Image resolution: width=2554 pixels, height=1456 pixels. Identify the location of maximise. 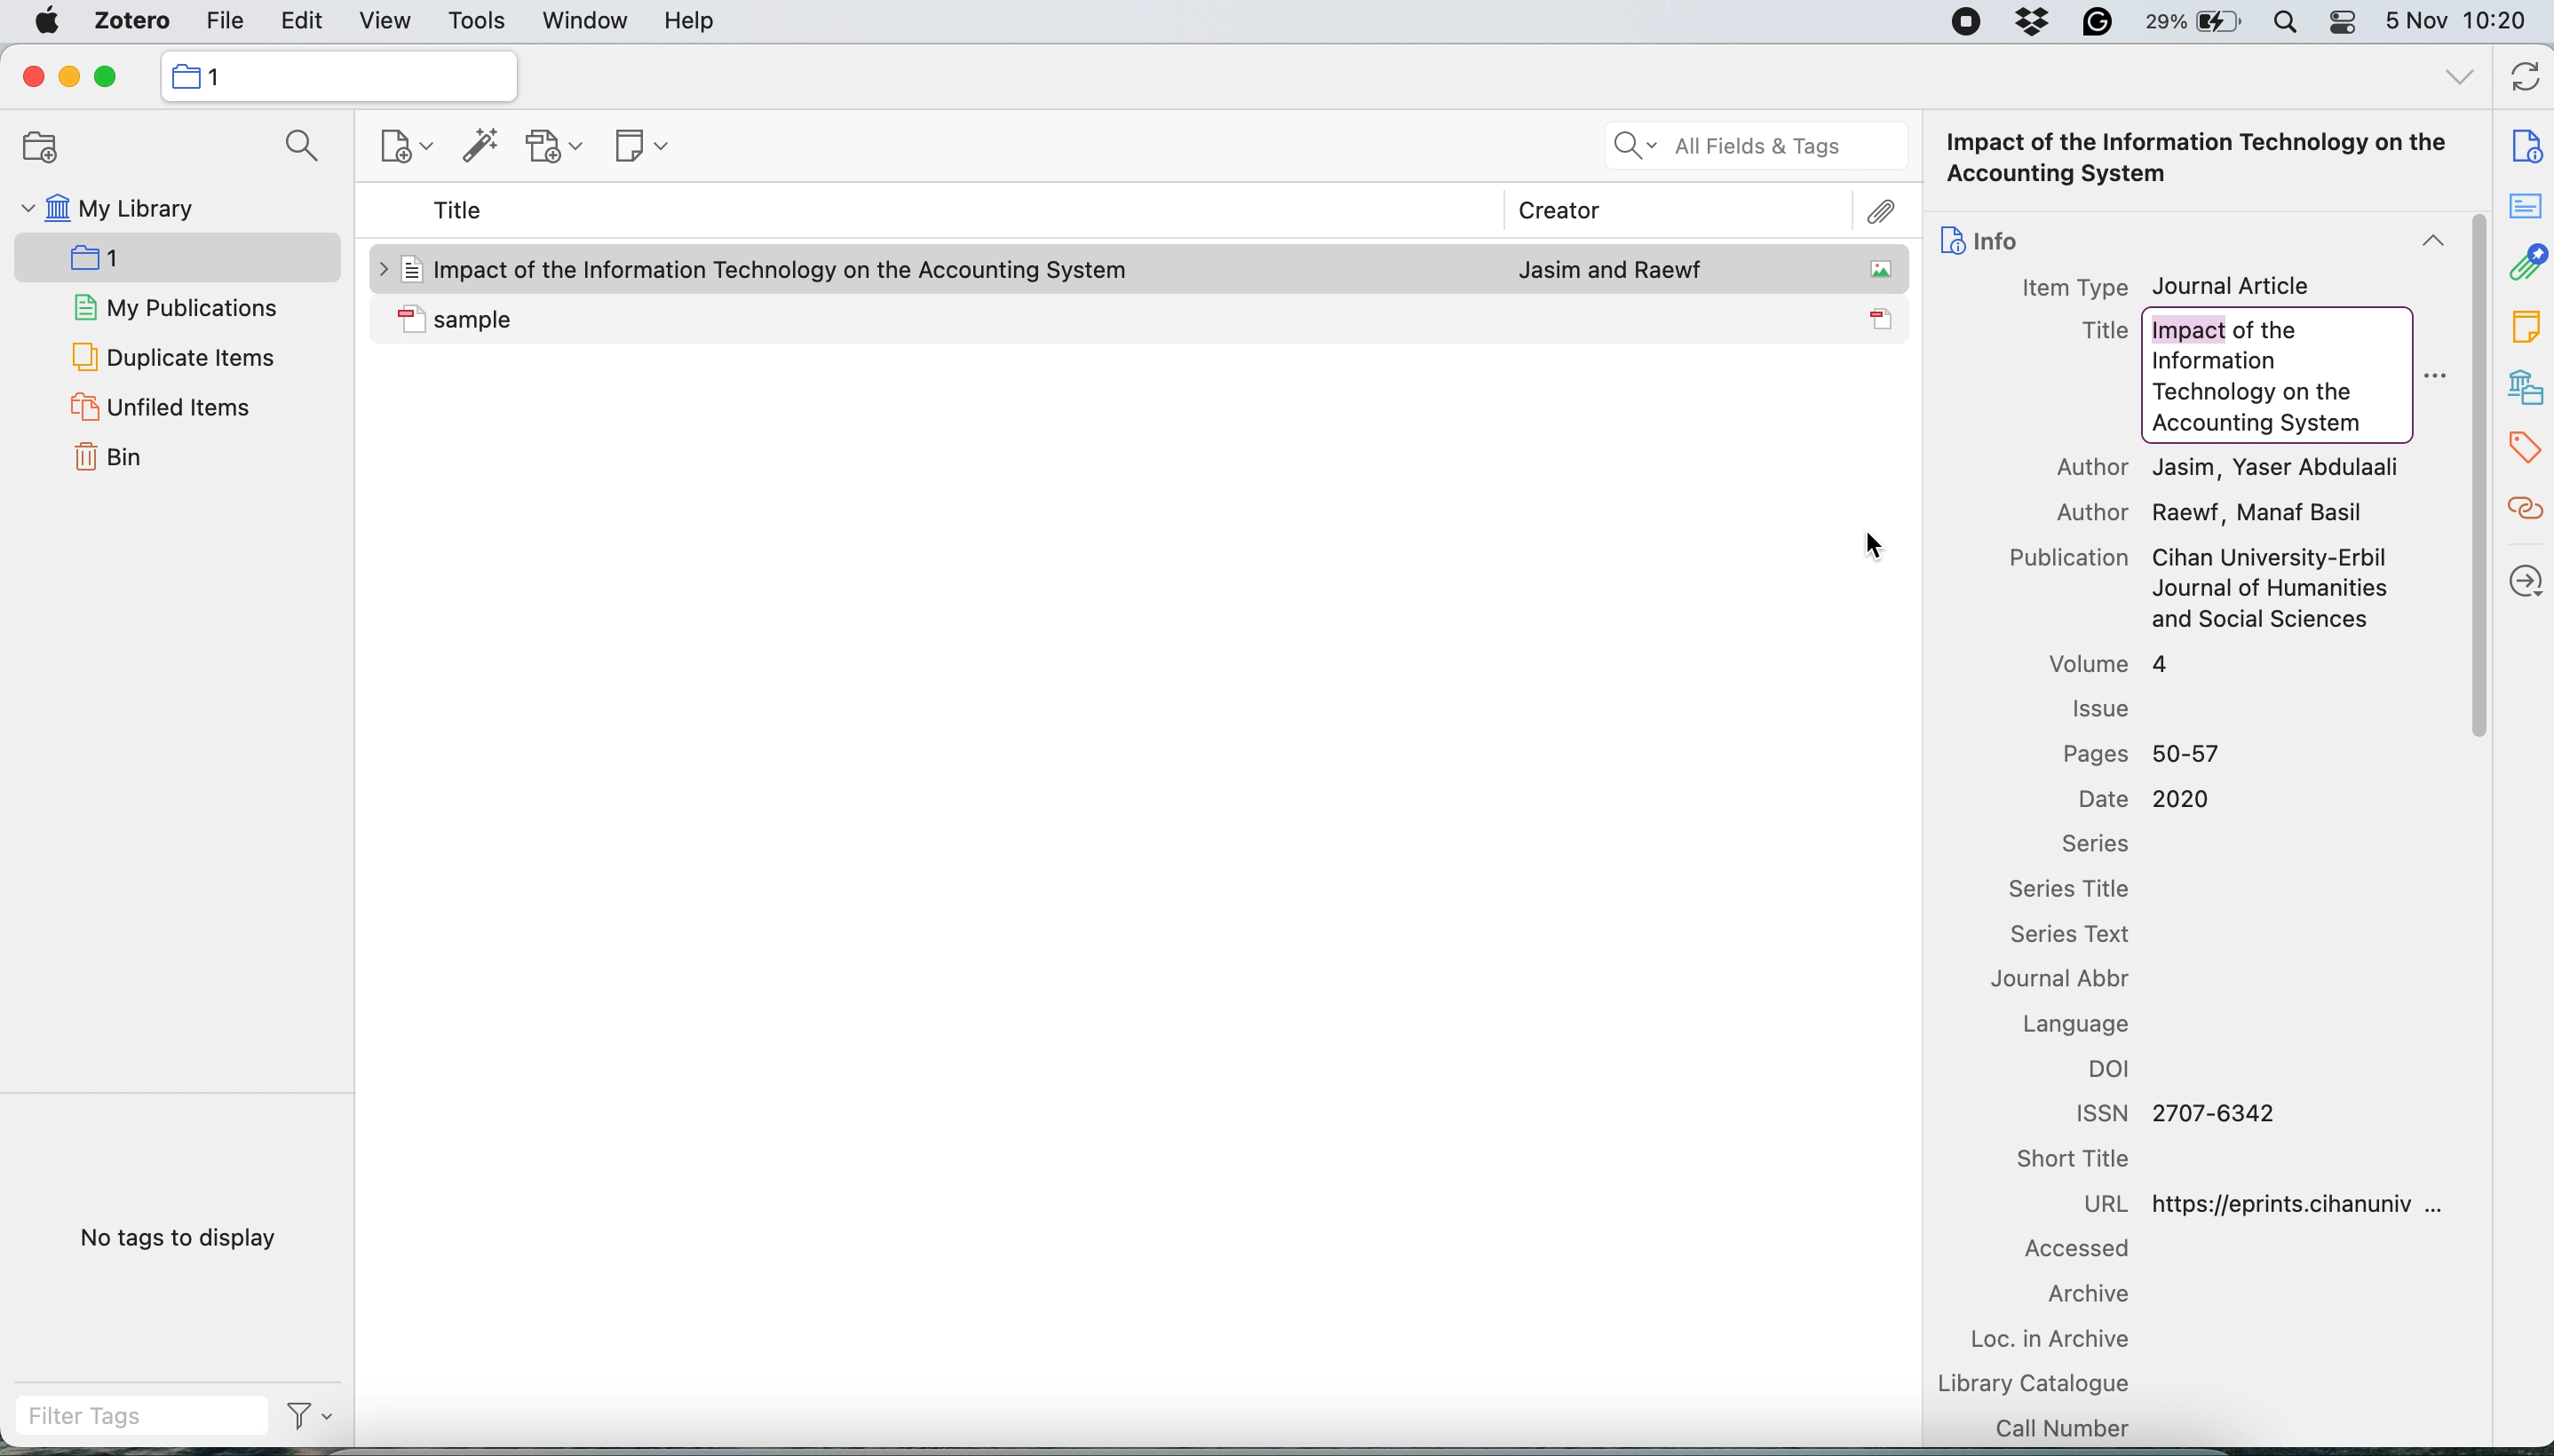
(107, 77).